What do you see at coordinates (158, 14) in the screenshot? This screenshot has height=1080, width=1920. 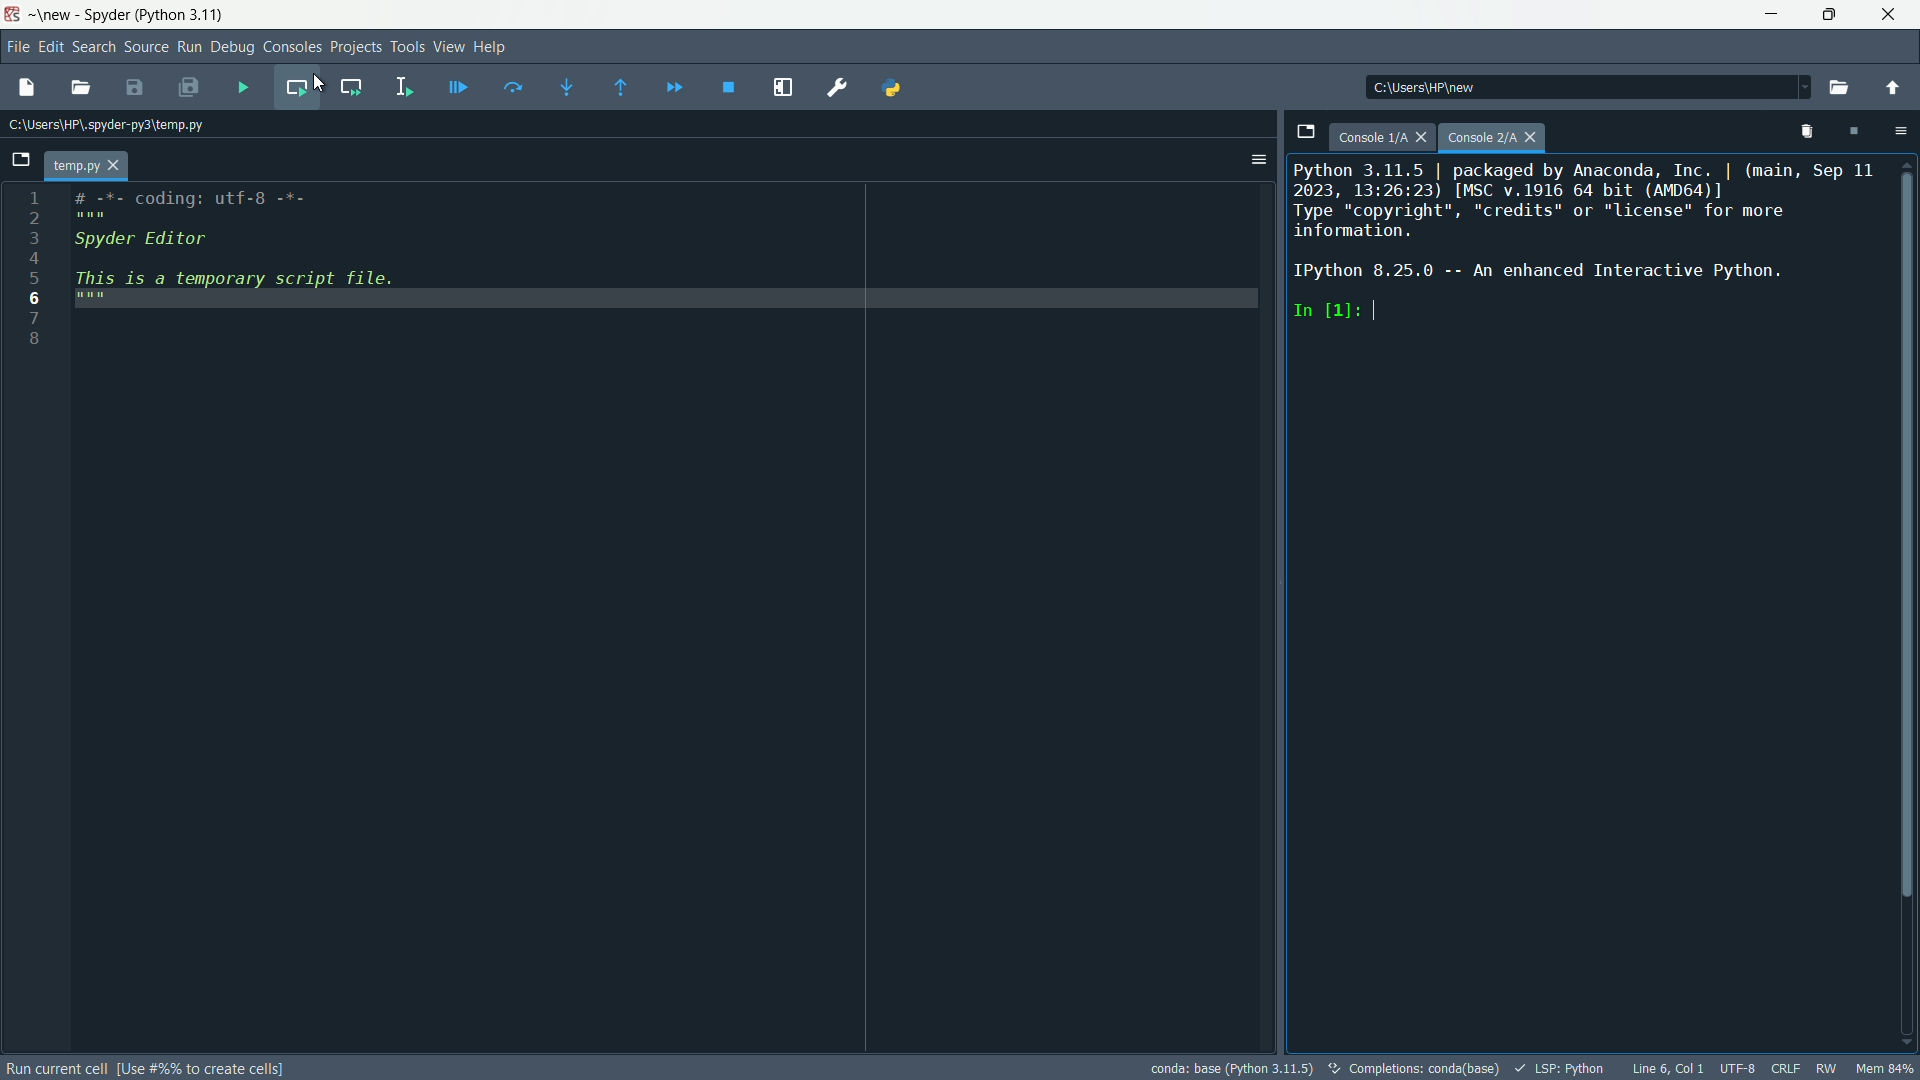 I see `Spyder (Python 3.11)` at bounding box center [158, 14].